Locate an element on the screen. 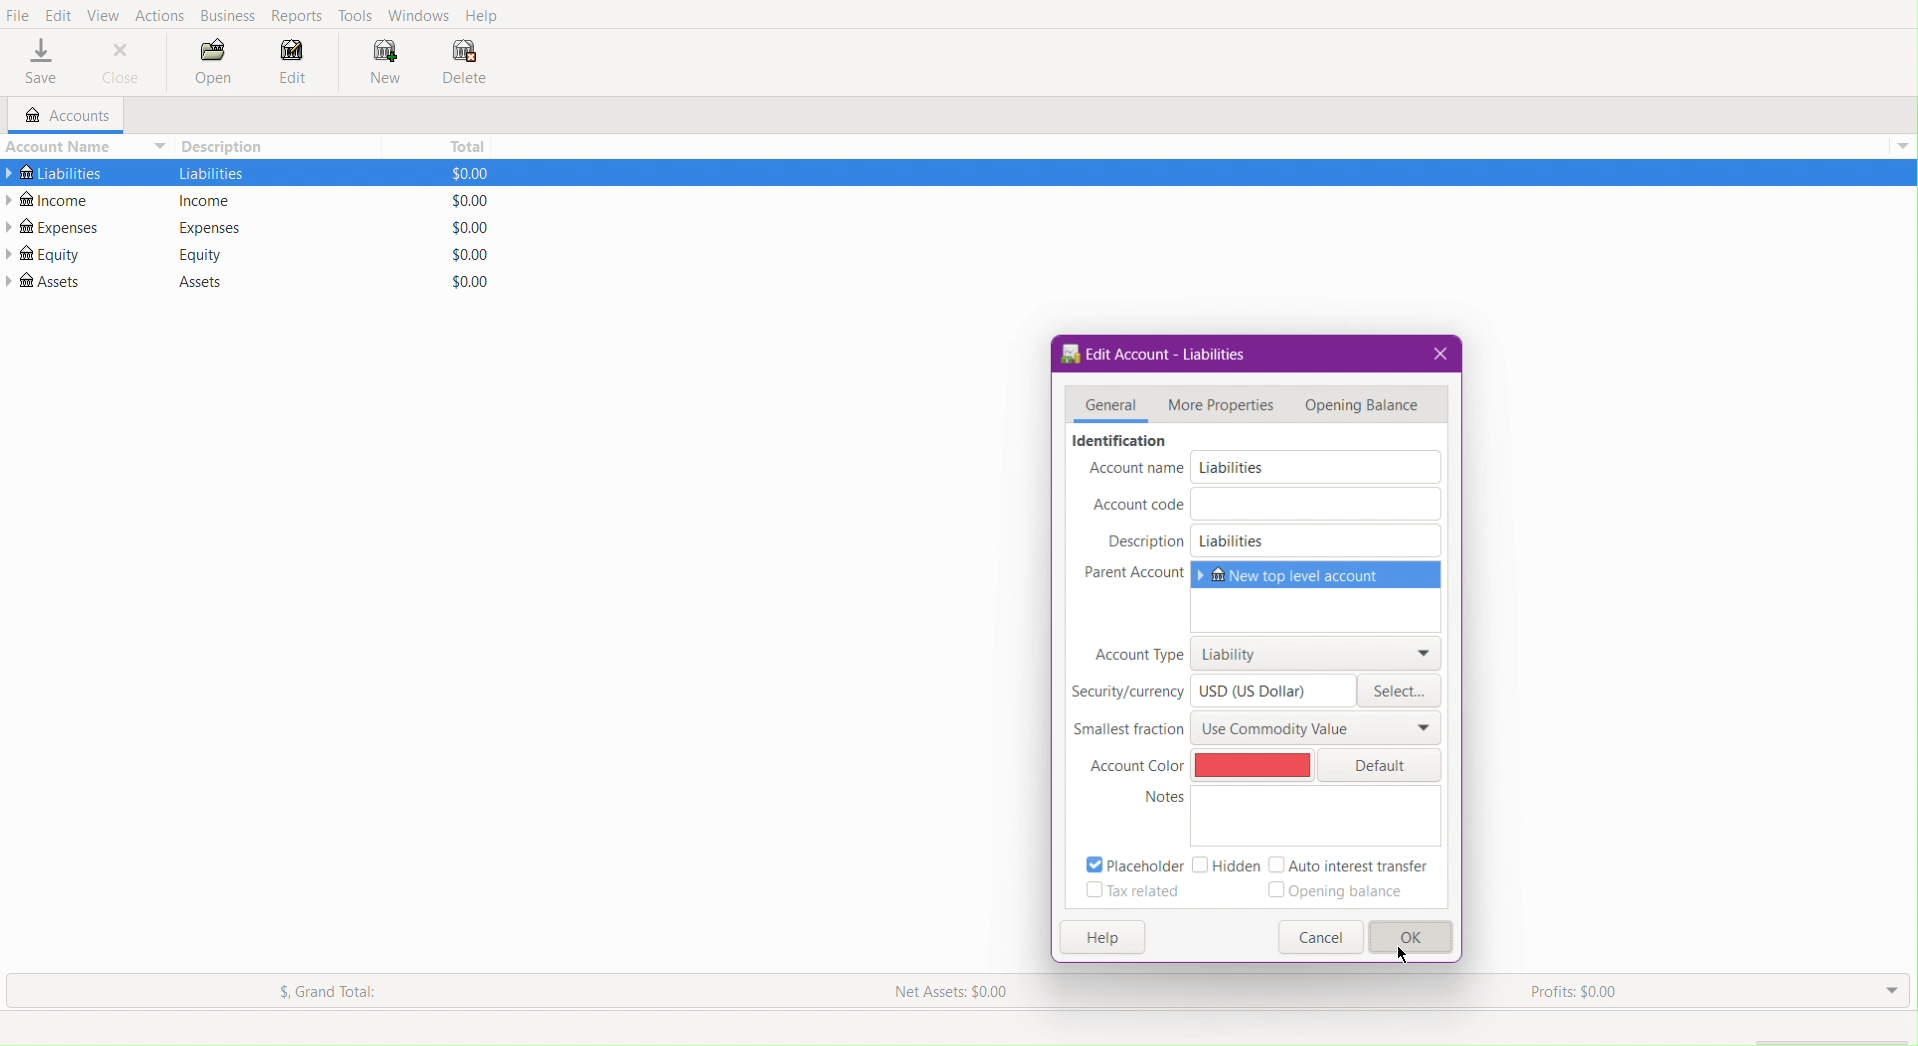 This screenshot has width=1918, height=1046. Help is located at coordinates (485, 16).